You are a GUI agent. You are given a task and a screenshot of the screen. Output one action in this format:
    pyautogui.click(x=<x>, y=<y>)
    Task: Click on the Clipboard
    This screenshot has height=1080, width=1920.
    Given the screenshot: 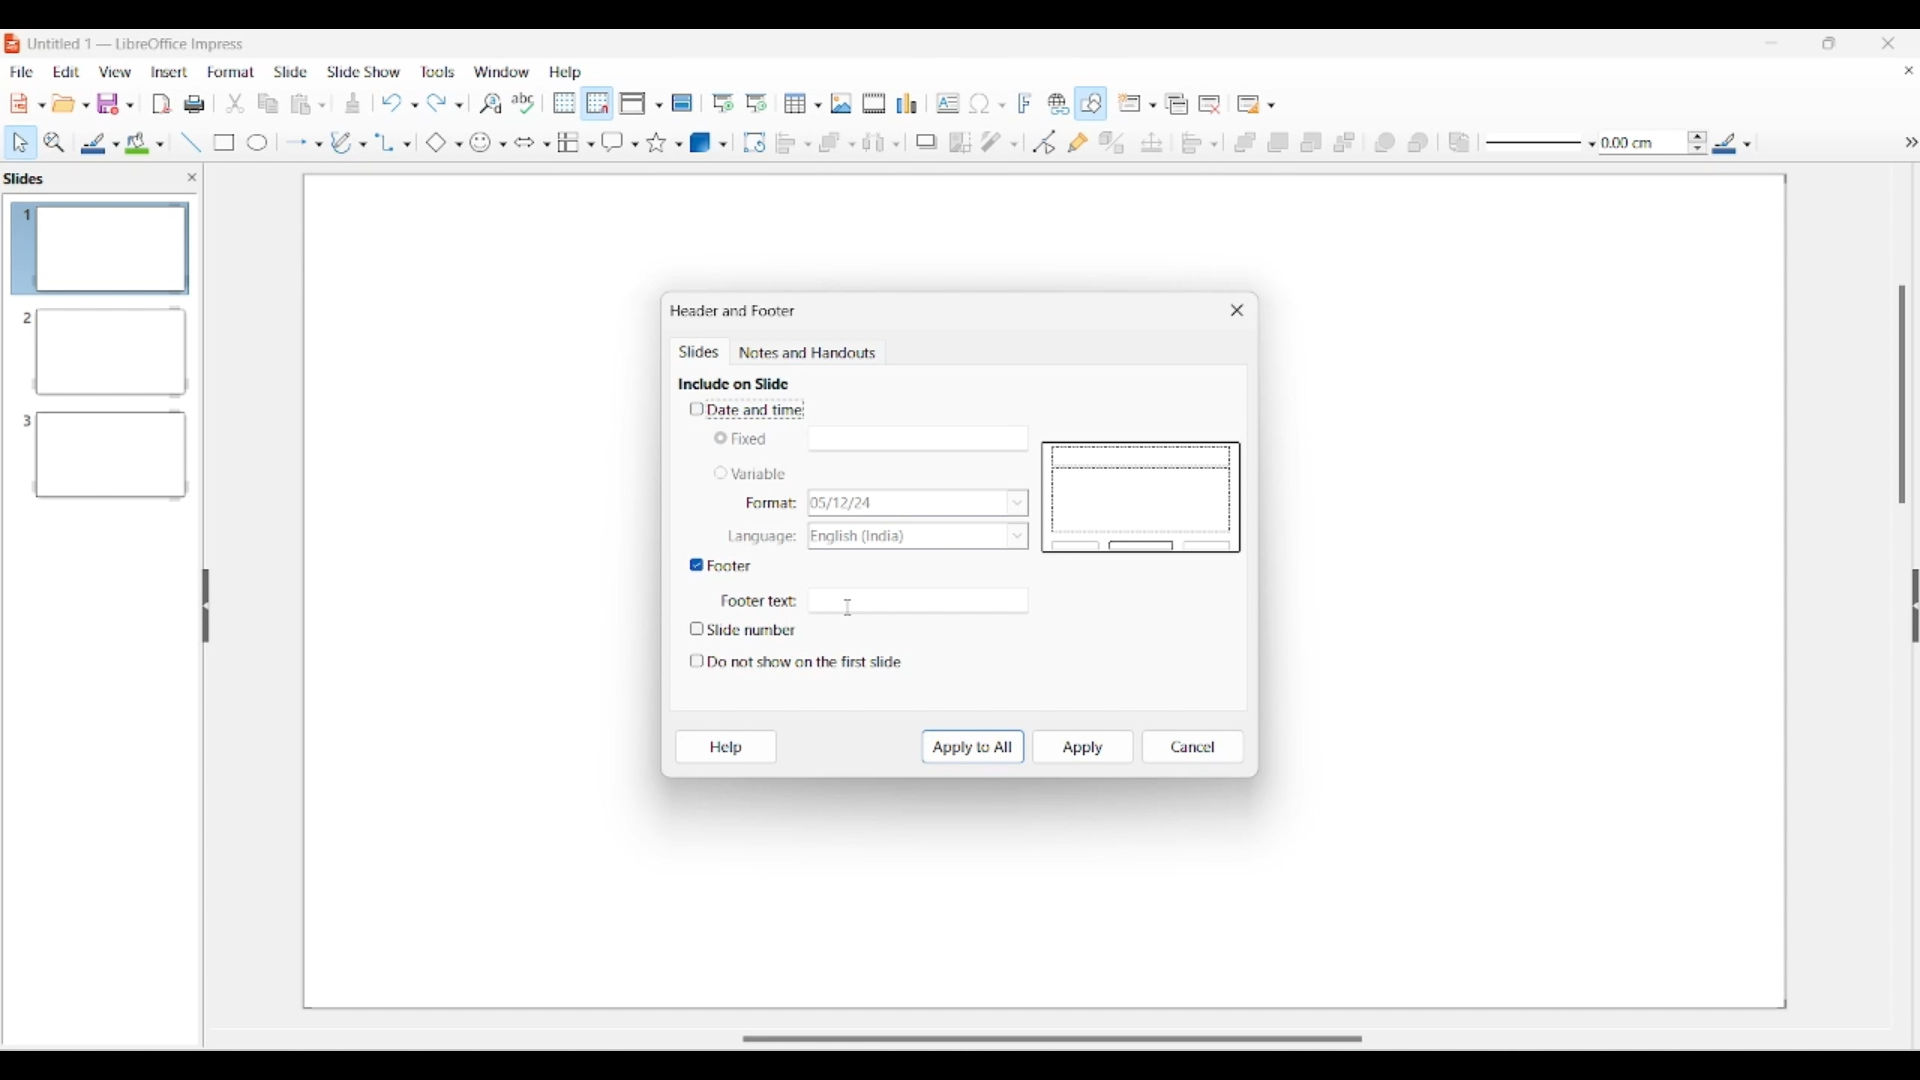 What is the action you would take?
    pyautogui.click(x=302, y=104)
    